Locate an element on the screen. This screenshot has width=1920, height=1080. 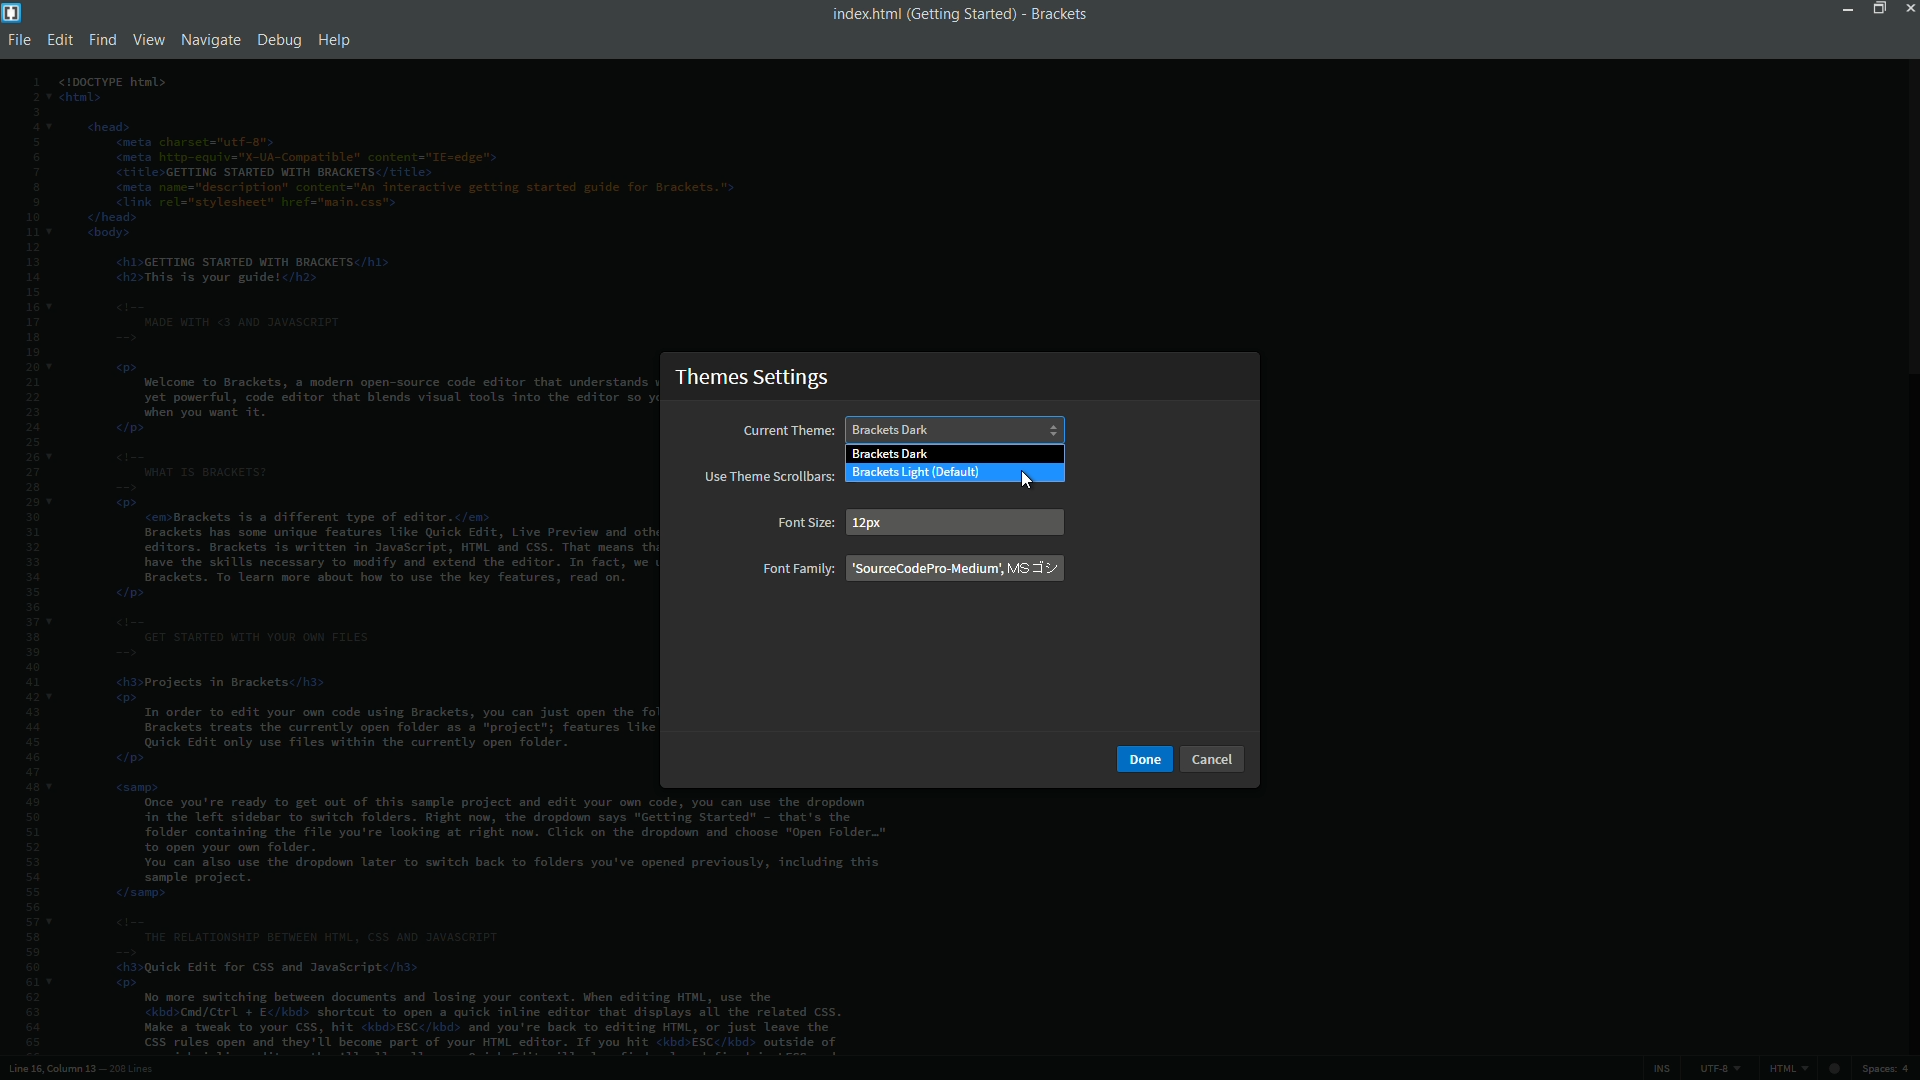
app icon is located at coordinates (12, 11).